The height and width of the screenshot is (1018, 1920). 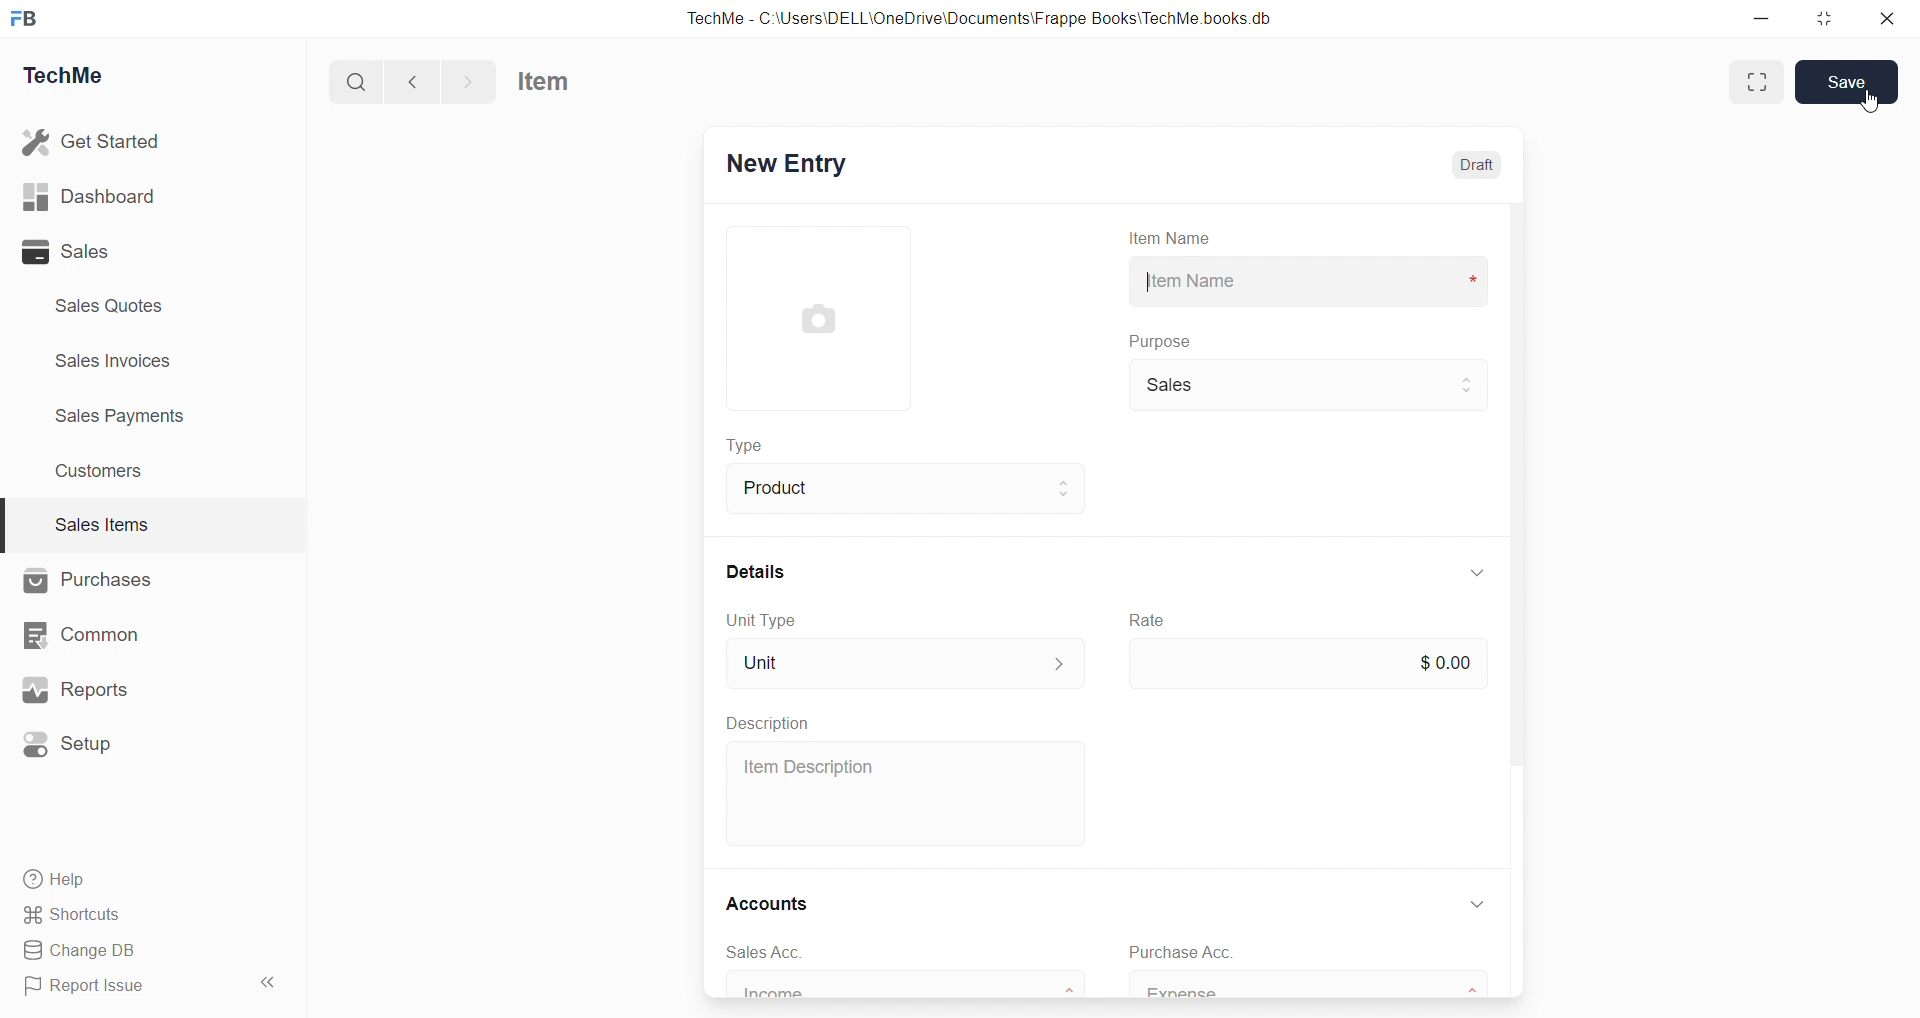 I want to click on minimize, so click(x=1761, y=17).